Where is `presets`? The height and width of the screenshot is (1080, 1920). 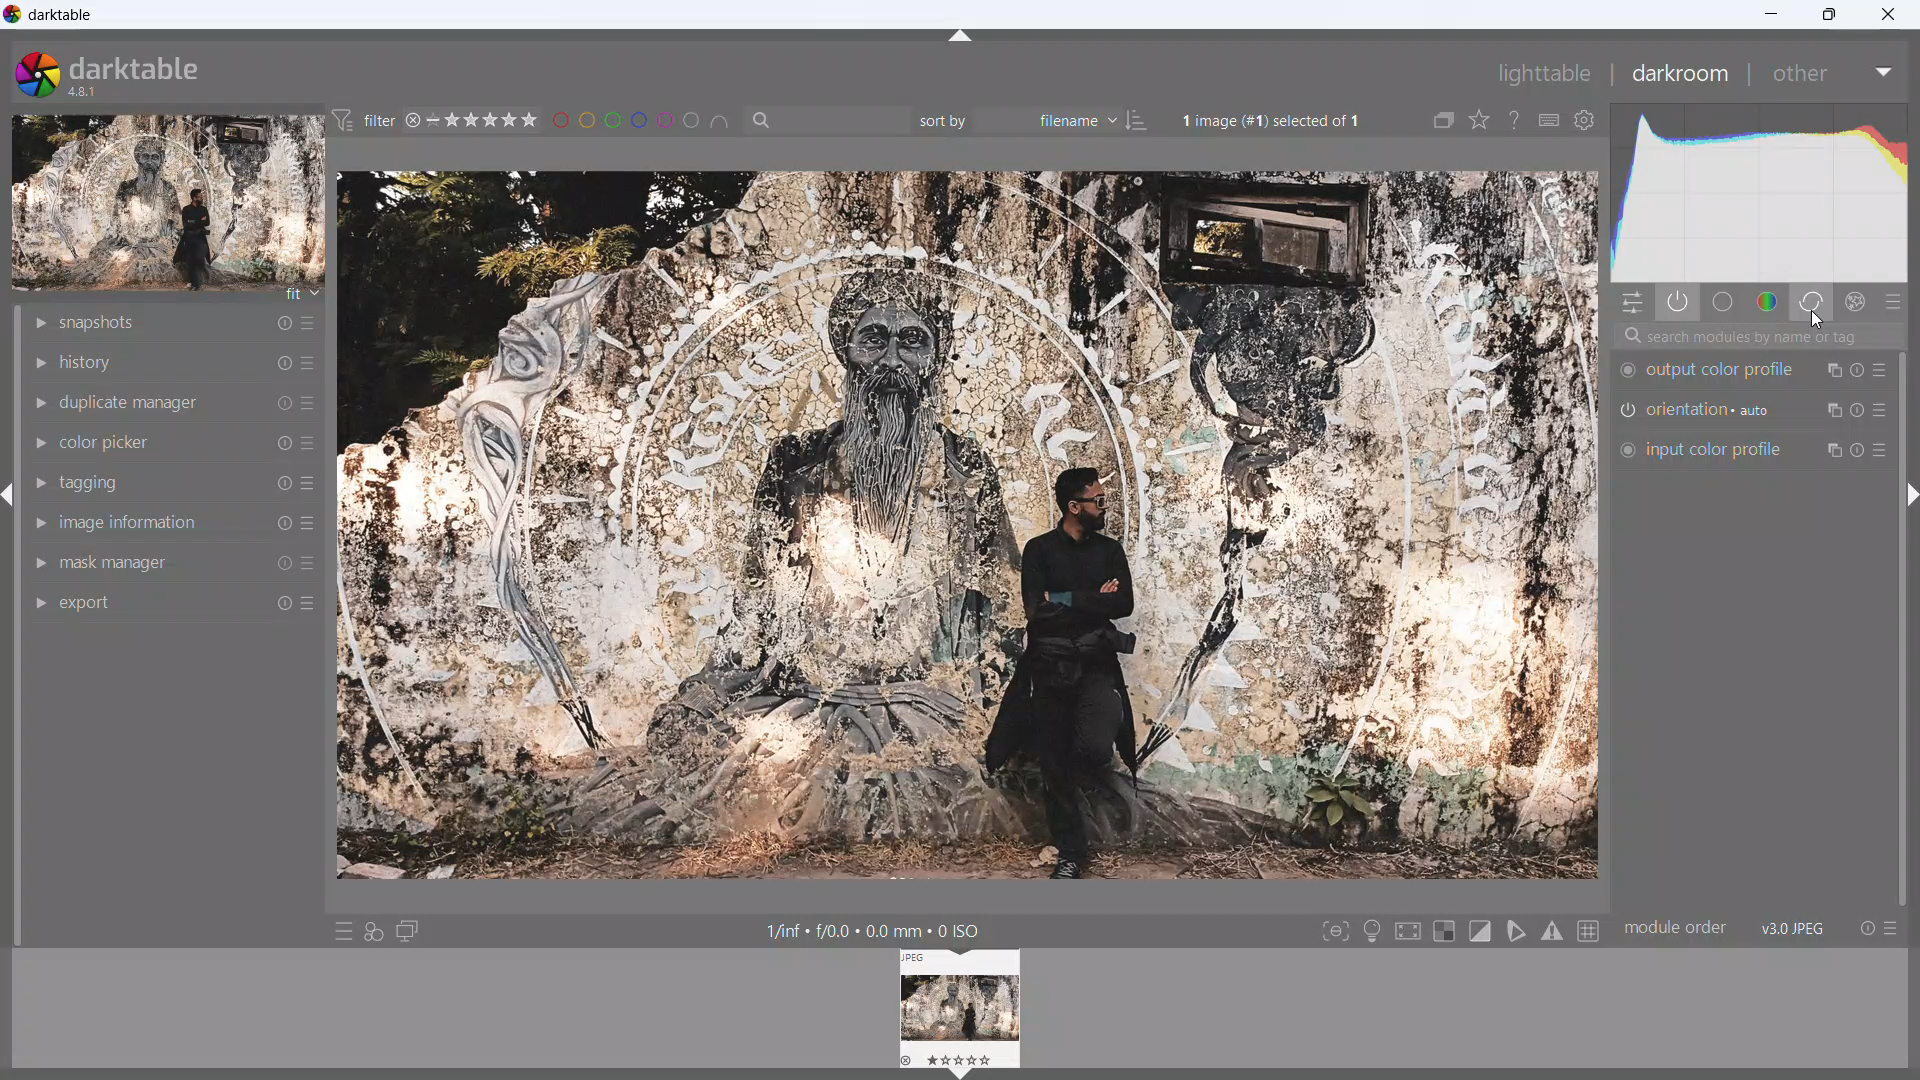
presets is located at coordinates (1881, 370).